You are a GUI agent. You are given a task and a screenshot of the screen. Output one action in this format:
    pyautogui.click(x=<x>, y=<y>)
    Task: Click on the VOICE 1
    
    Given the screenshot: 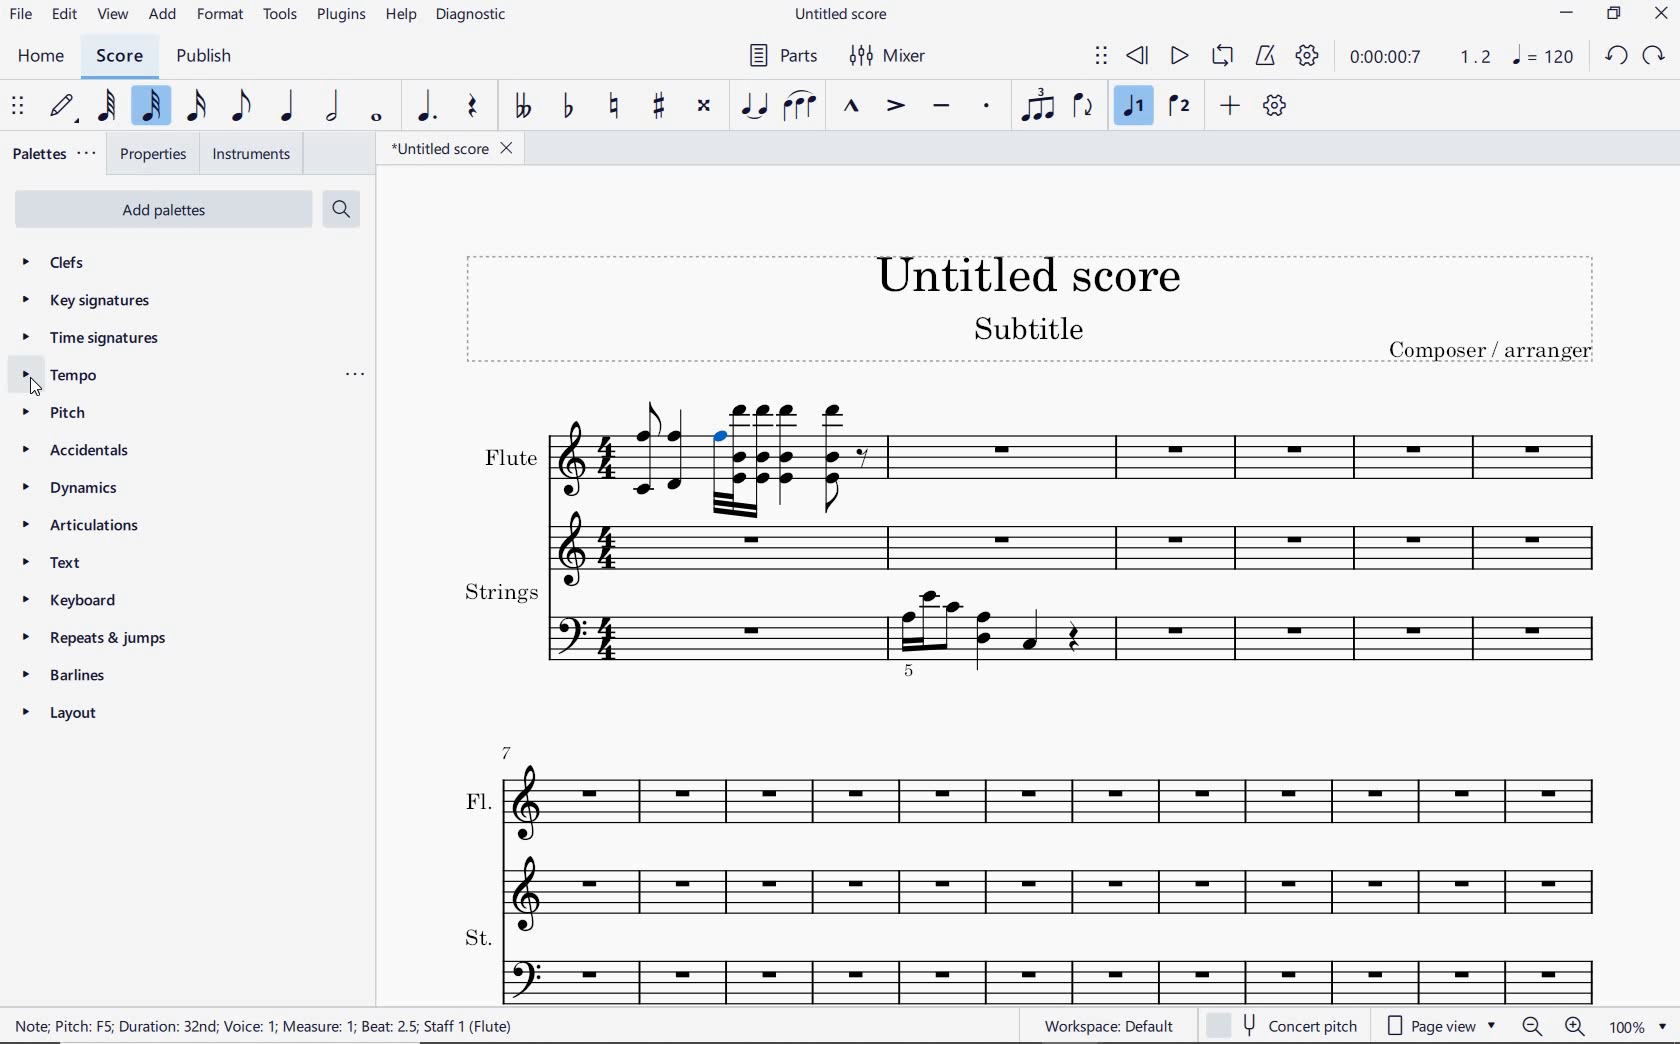 What is the action you would take?
    pyautogui.click(x=1132, y=107)
    